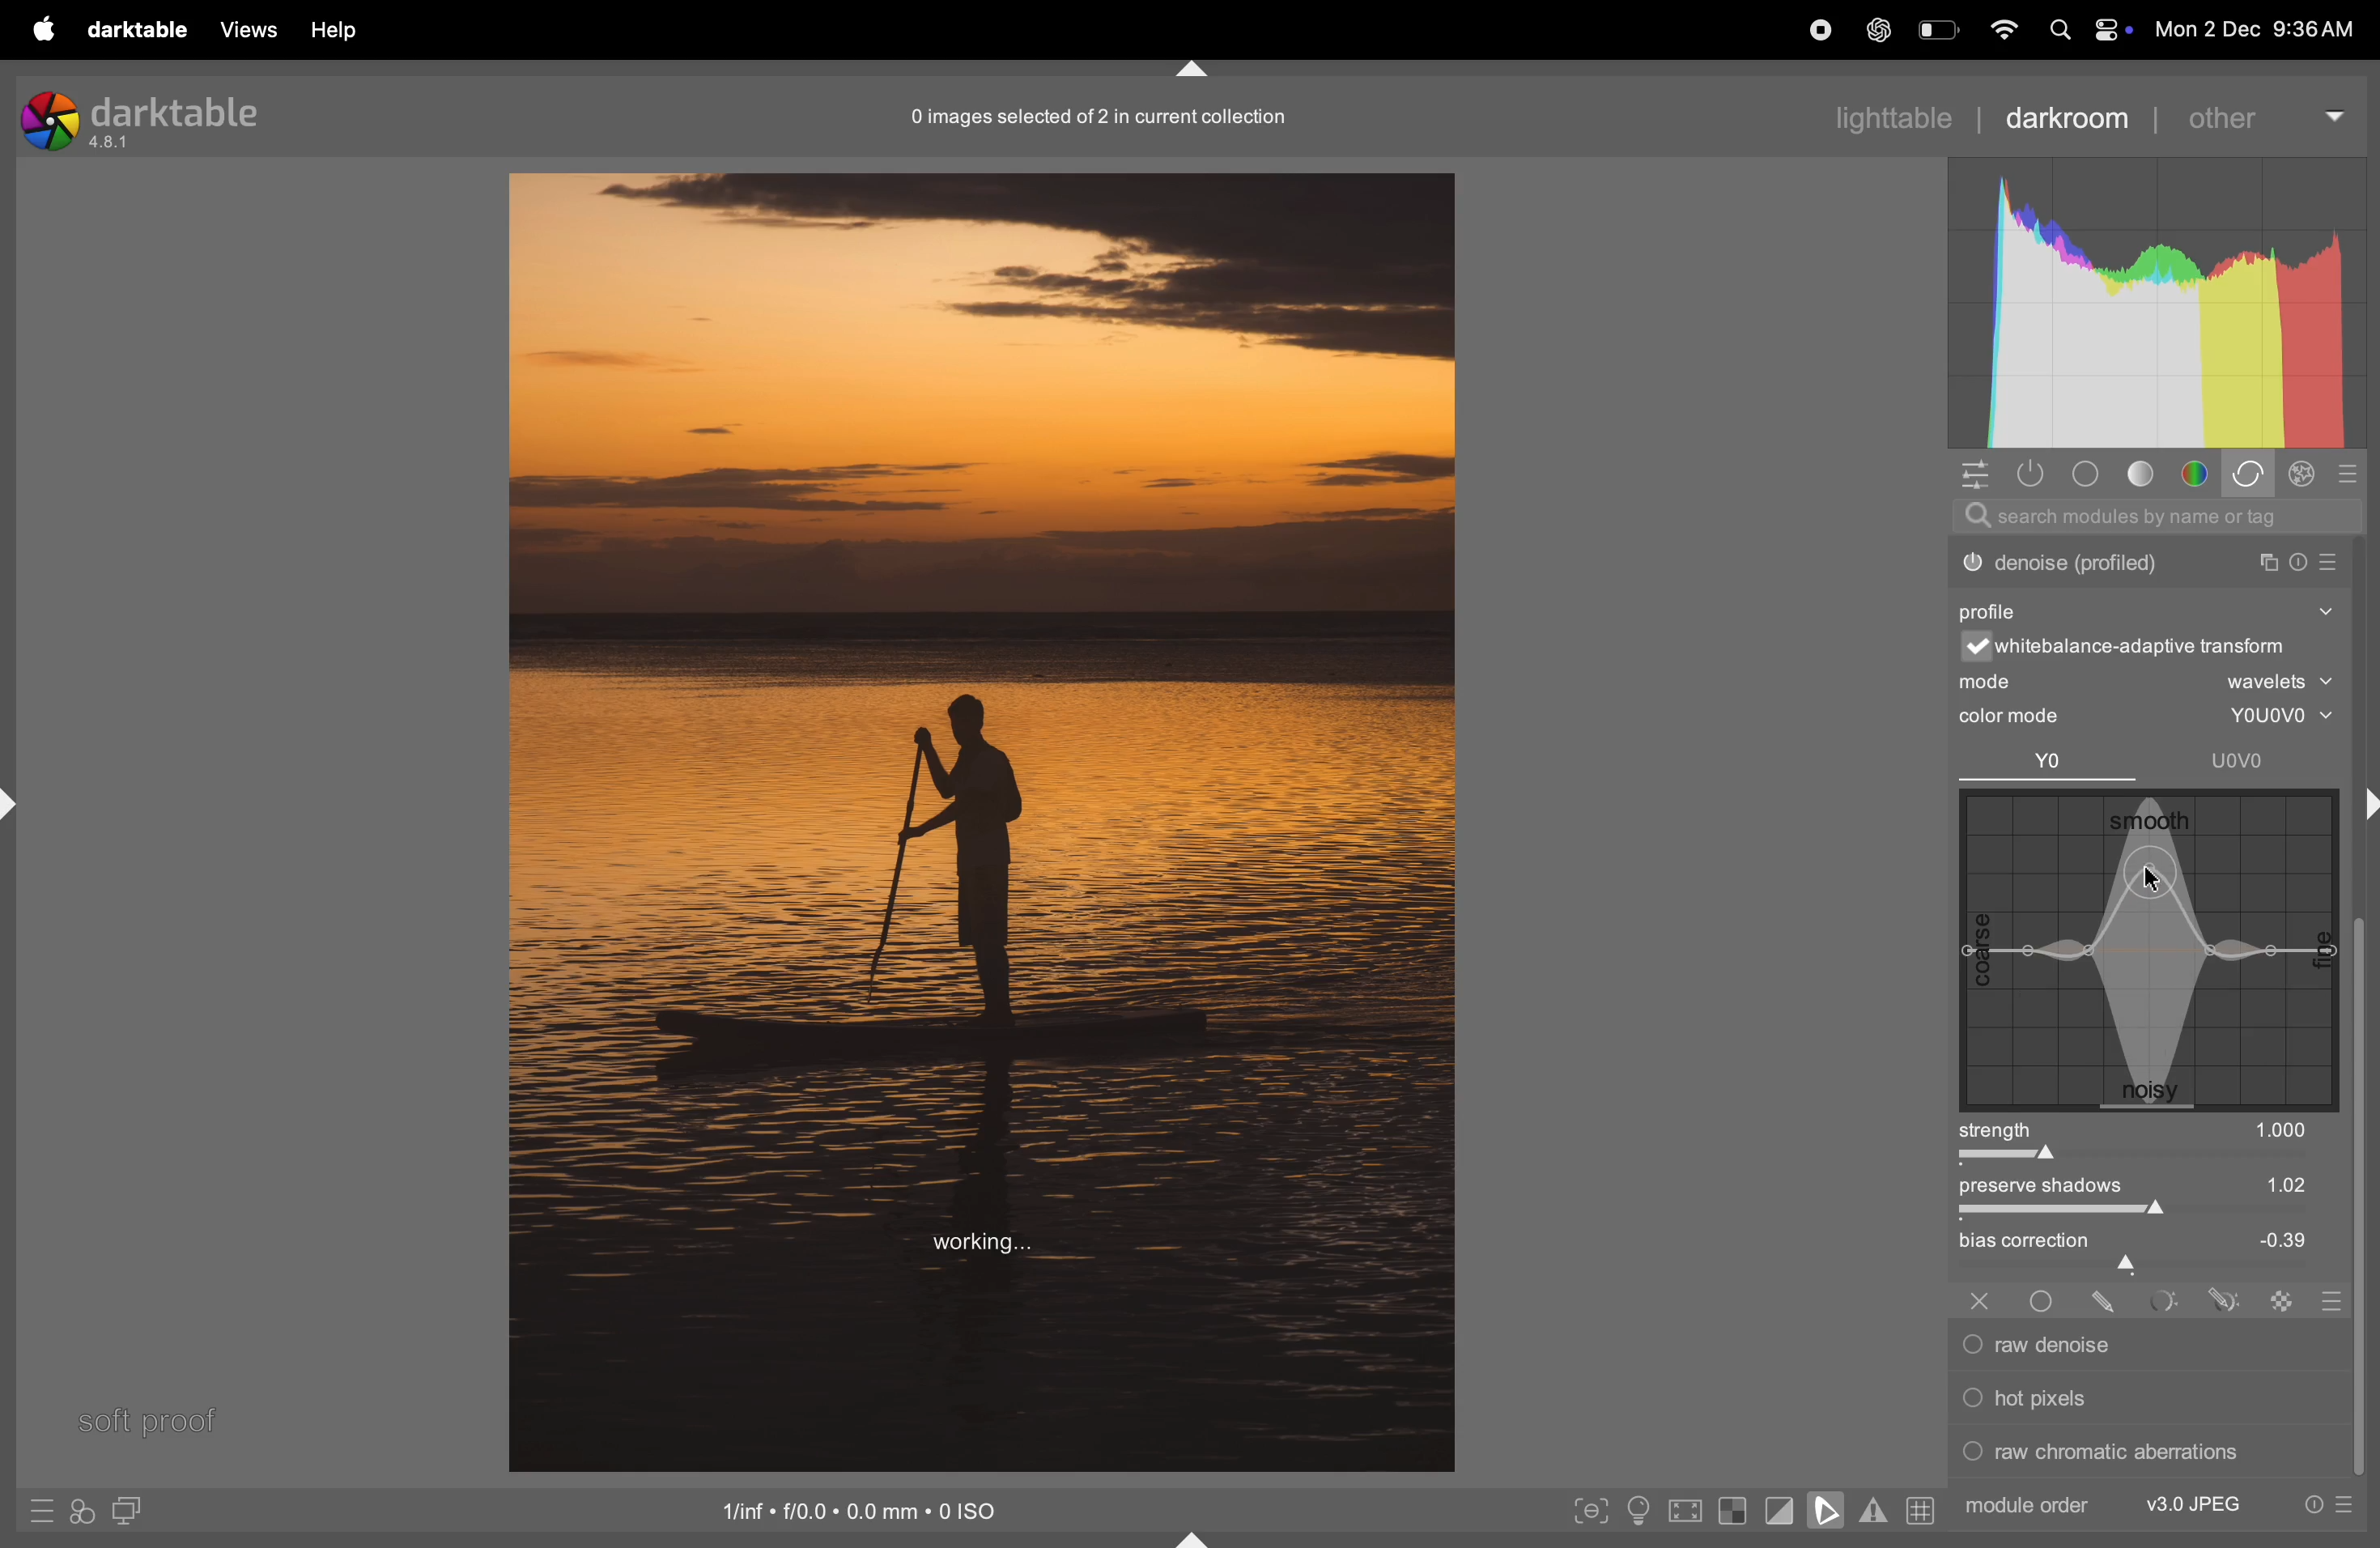  What do you see at coordinates (2253, 475) in the screenshot?
I see `correct` at bounding box center [2253, 475].